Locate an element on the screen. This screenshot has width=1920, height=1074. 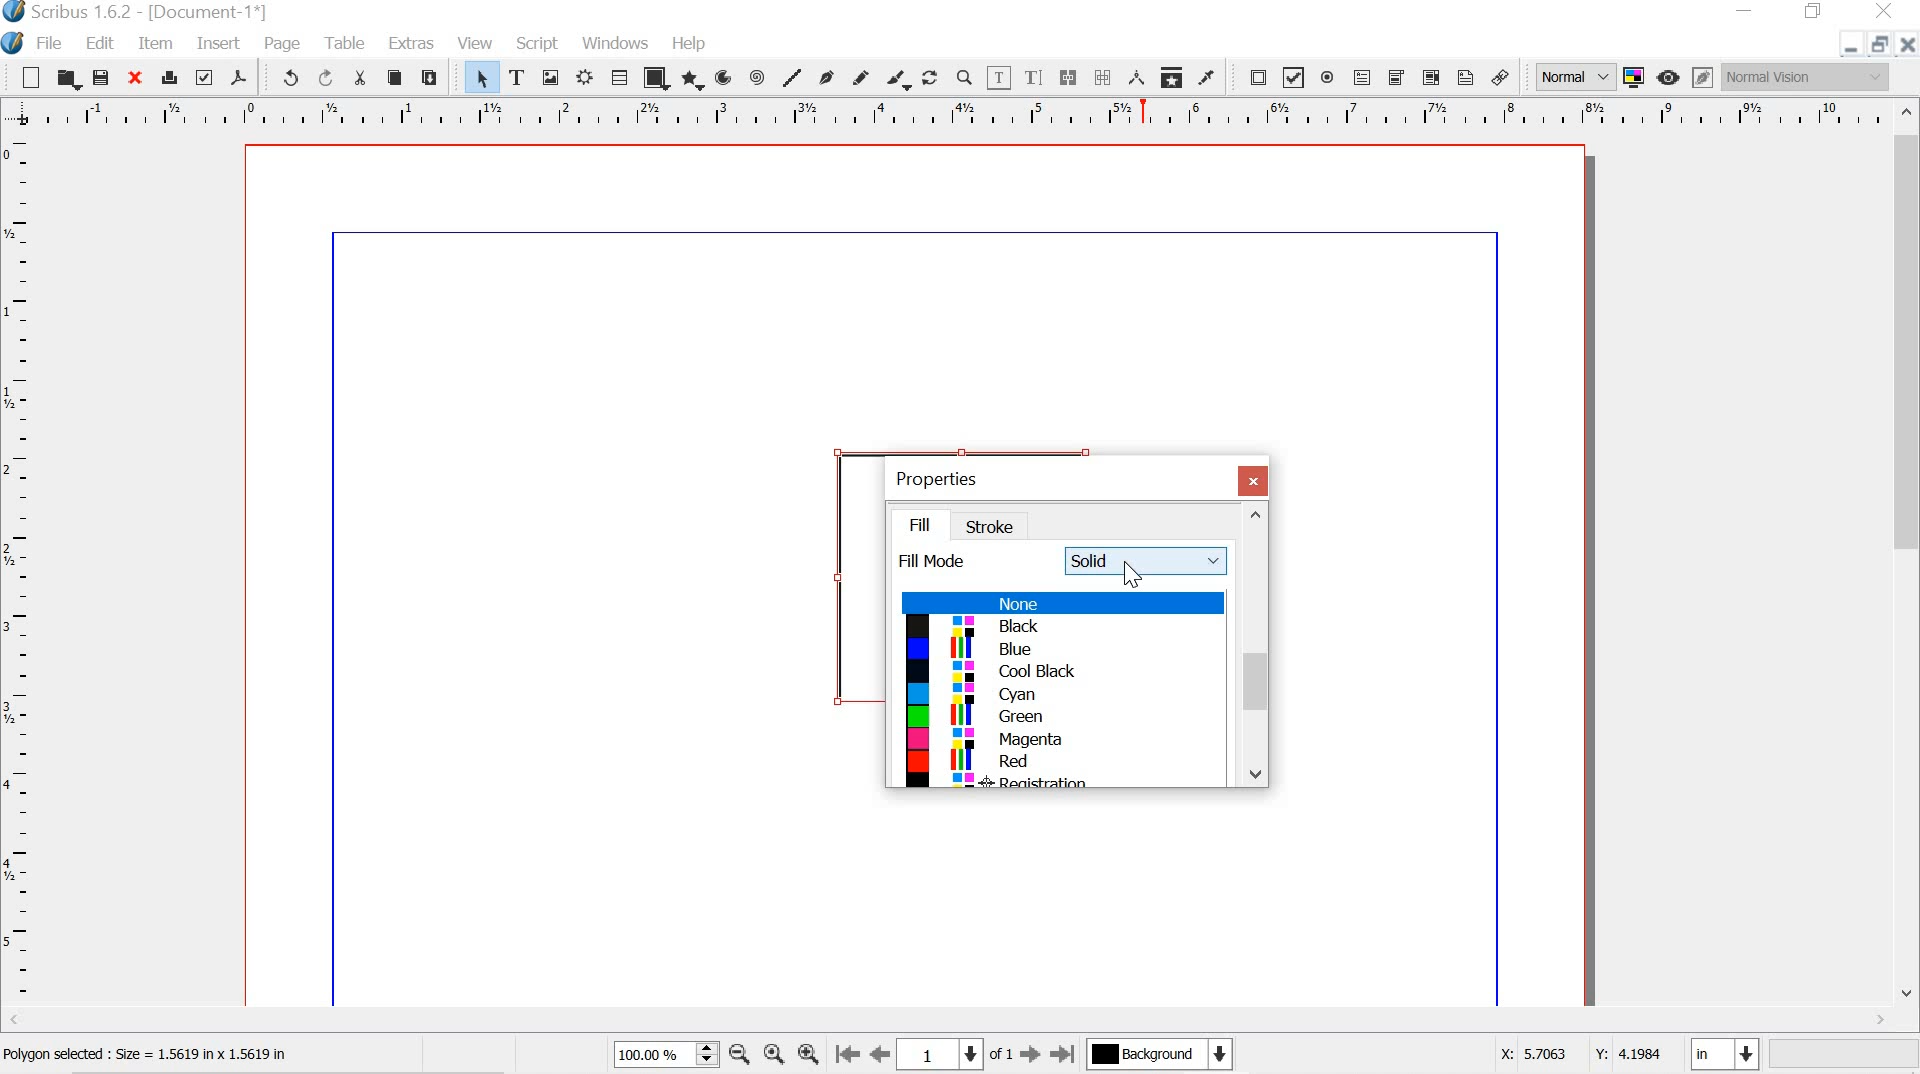
shape is located at coordinates (656, 77).